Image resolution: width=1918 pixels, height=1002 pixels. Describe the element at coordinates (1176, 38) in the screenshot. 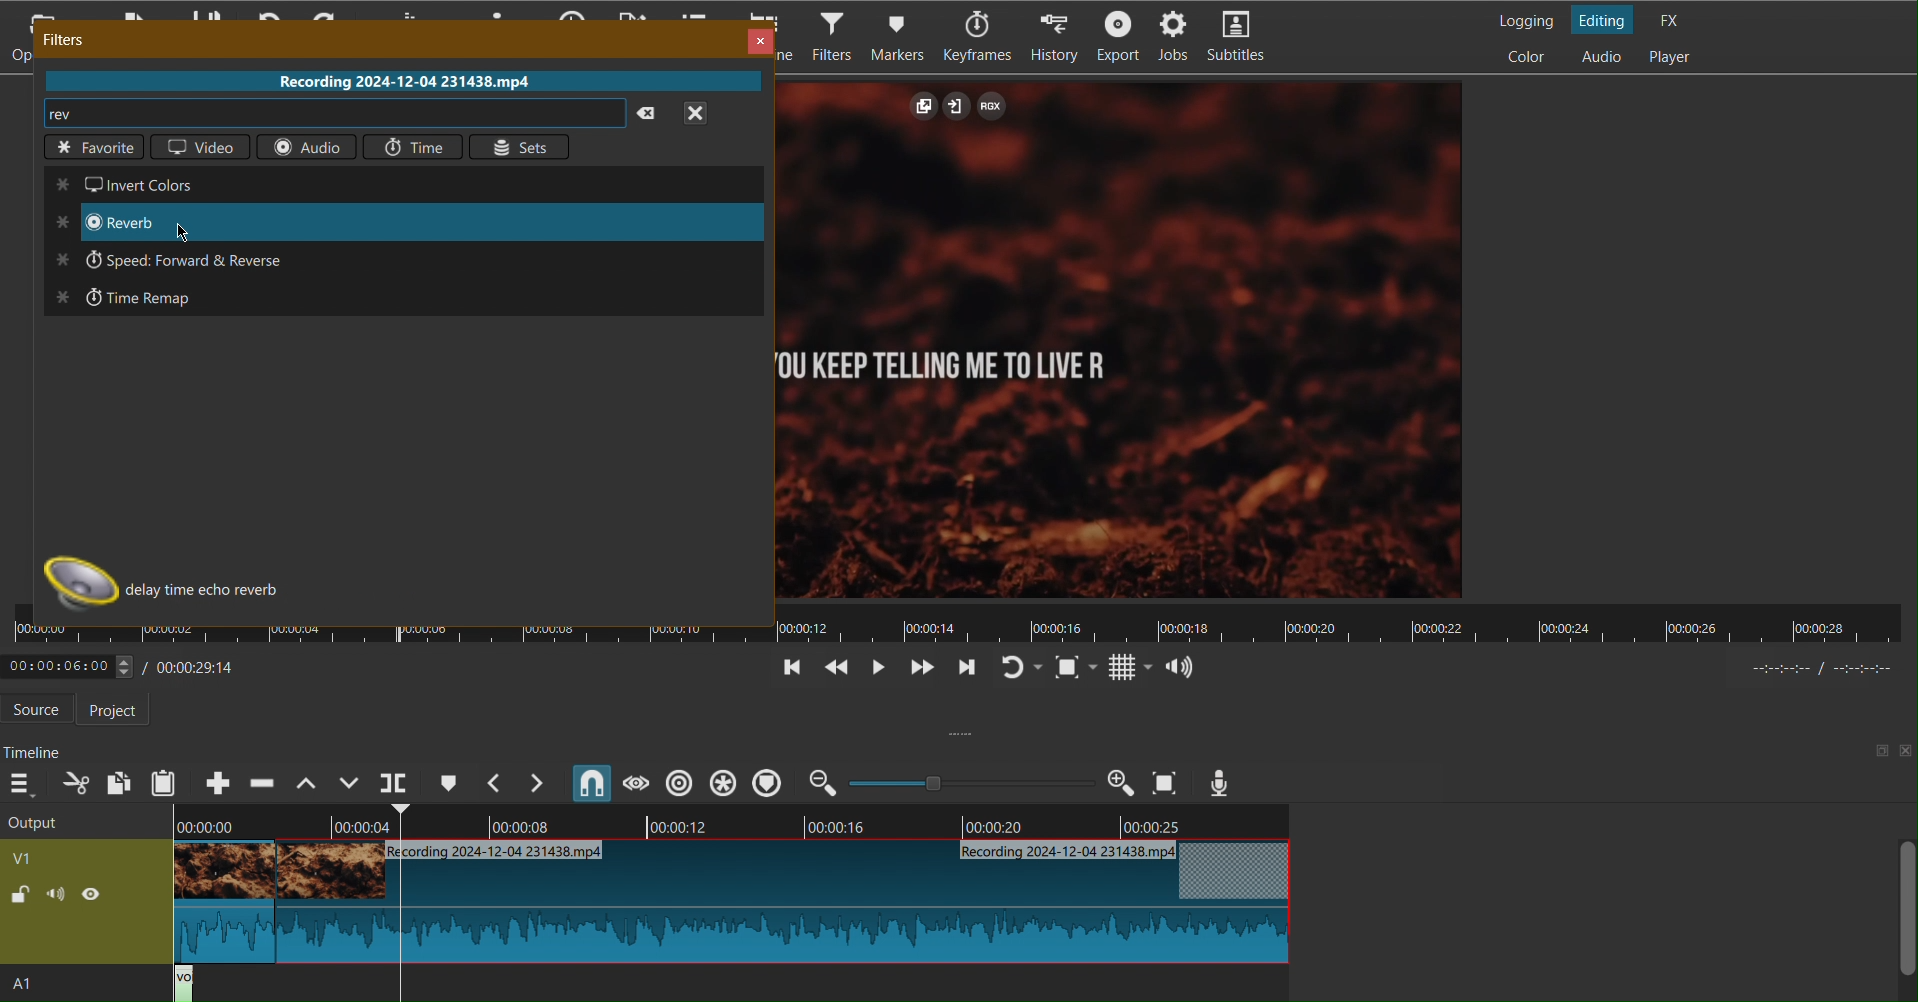

I see `Jobs` at that location.